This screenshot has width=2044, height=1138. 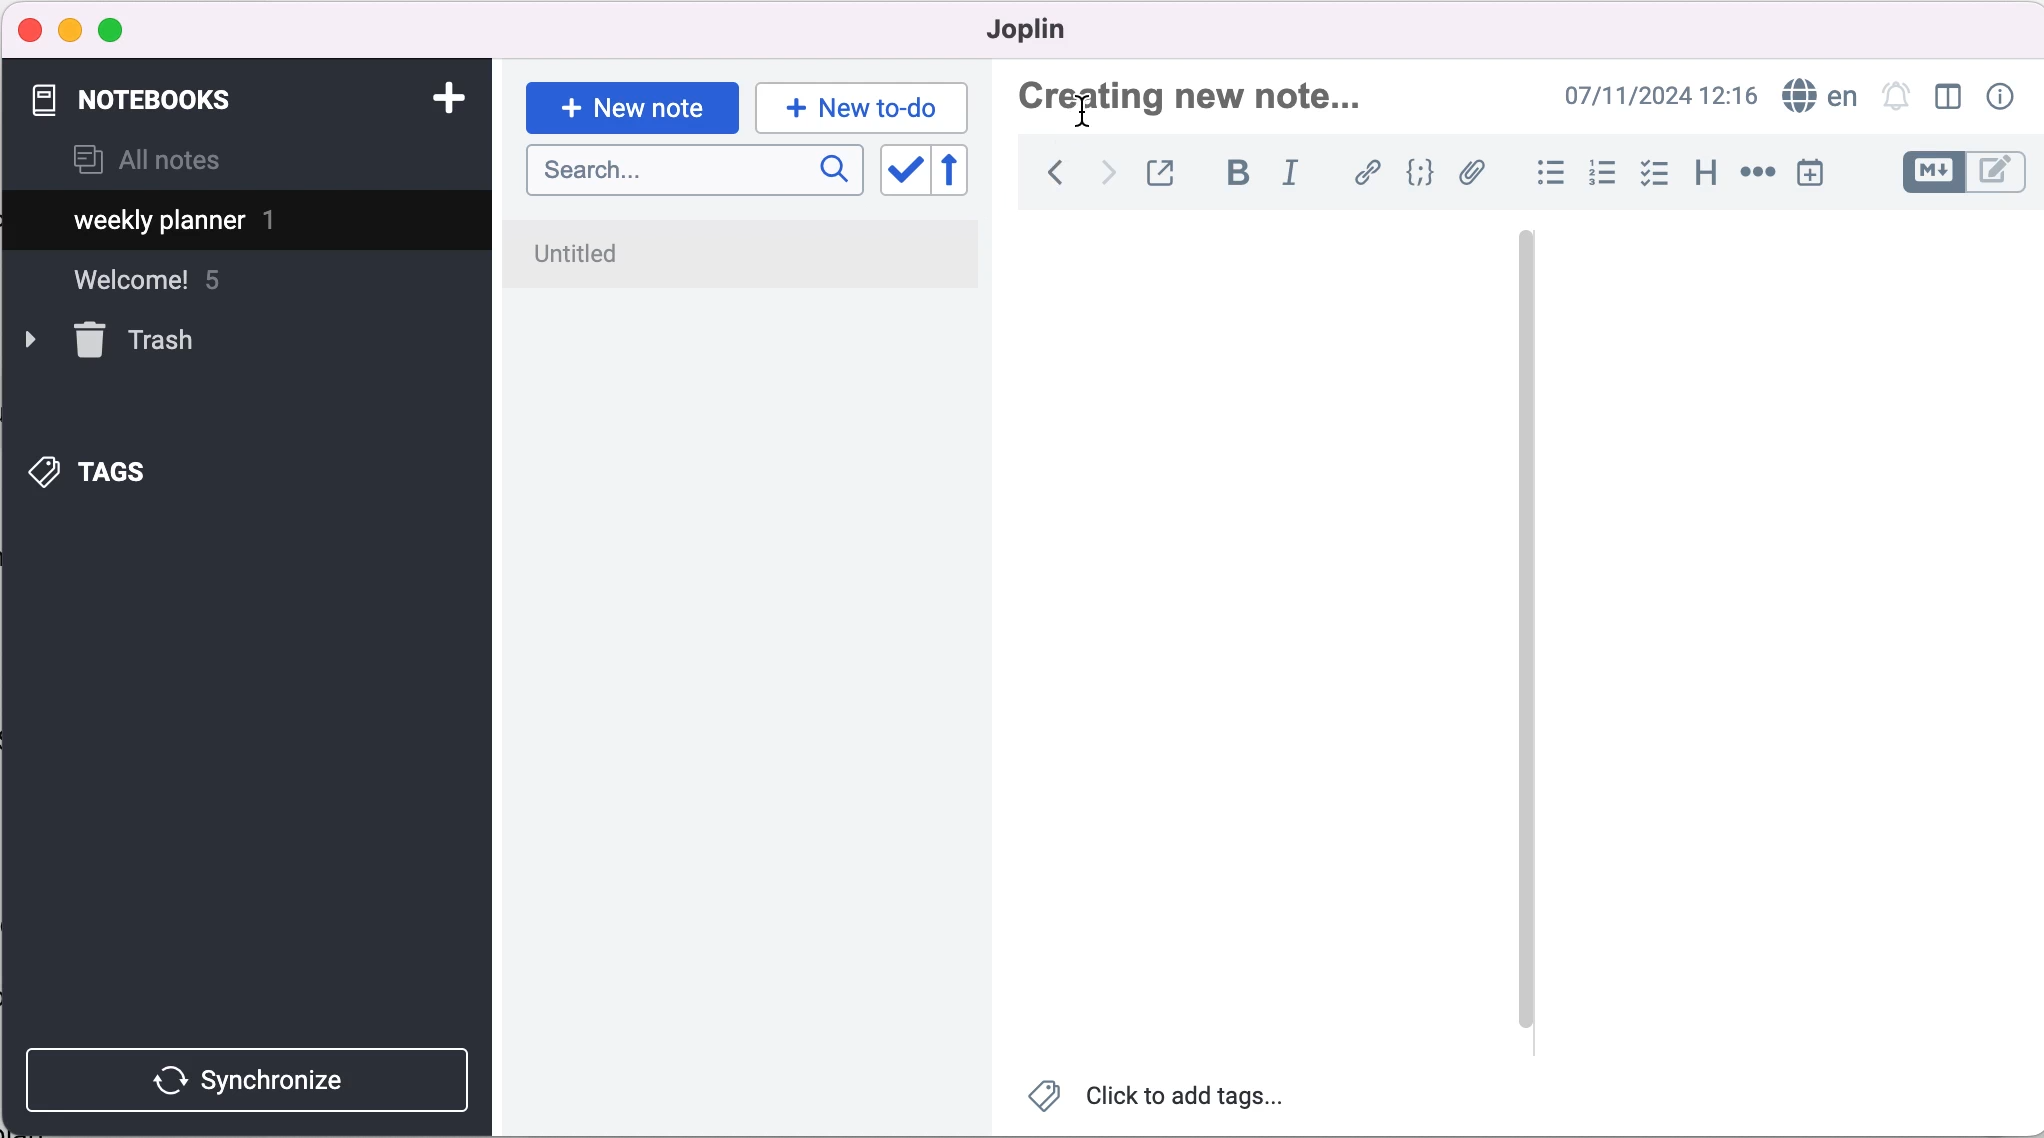 I want to click on heading, so click(x=1704, y=170).